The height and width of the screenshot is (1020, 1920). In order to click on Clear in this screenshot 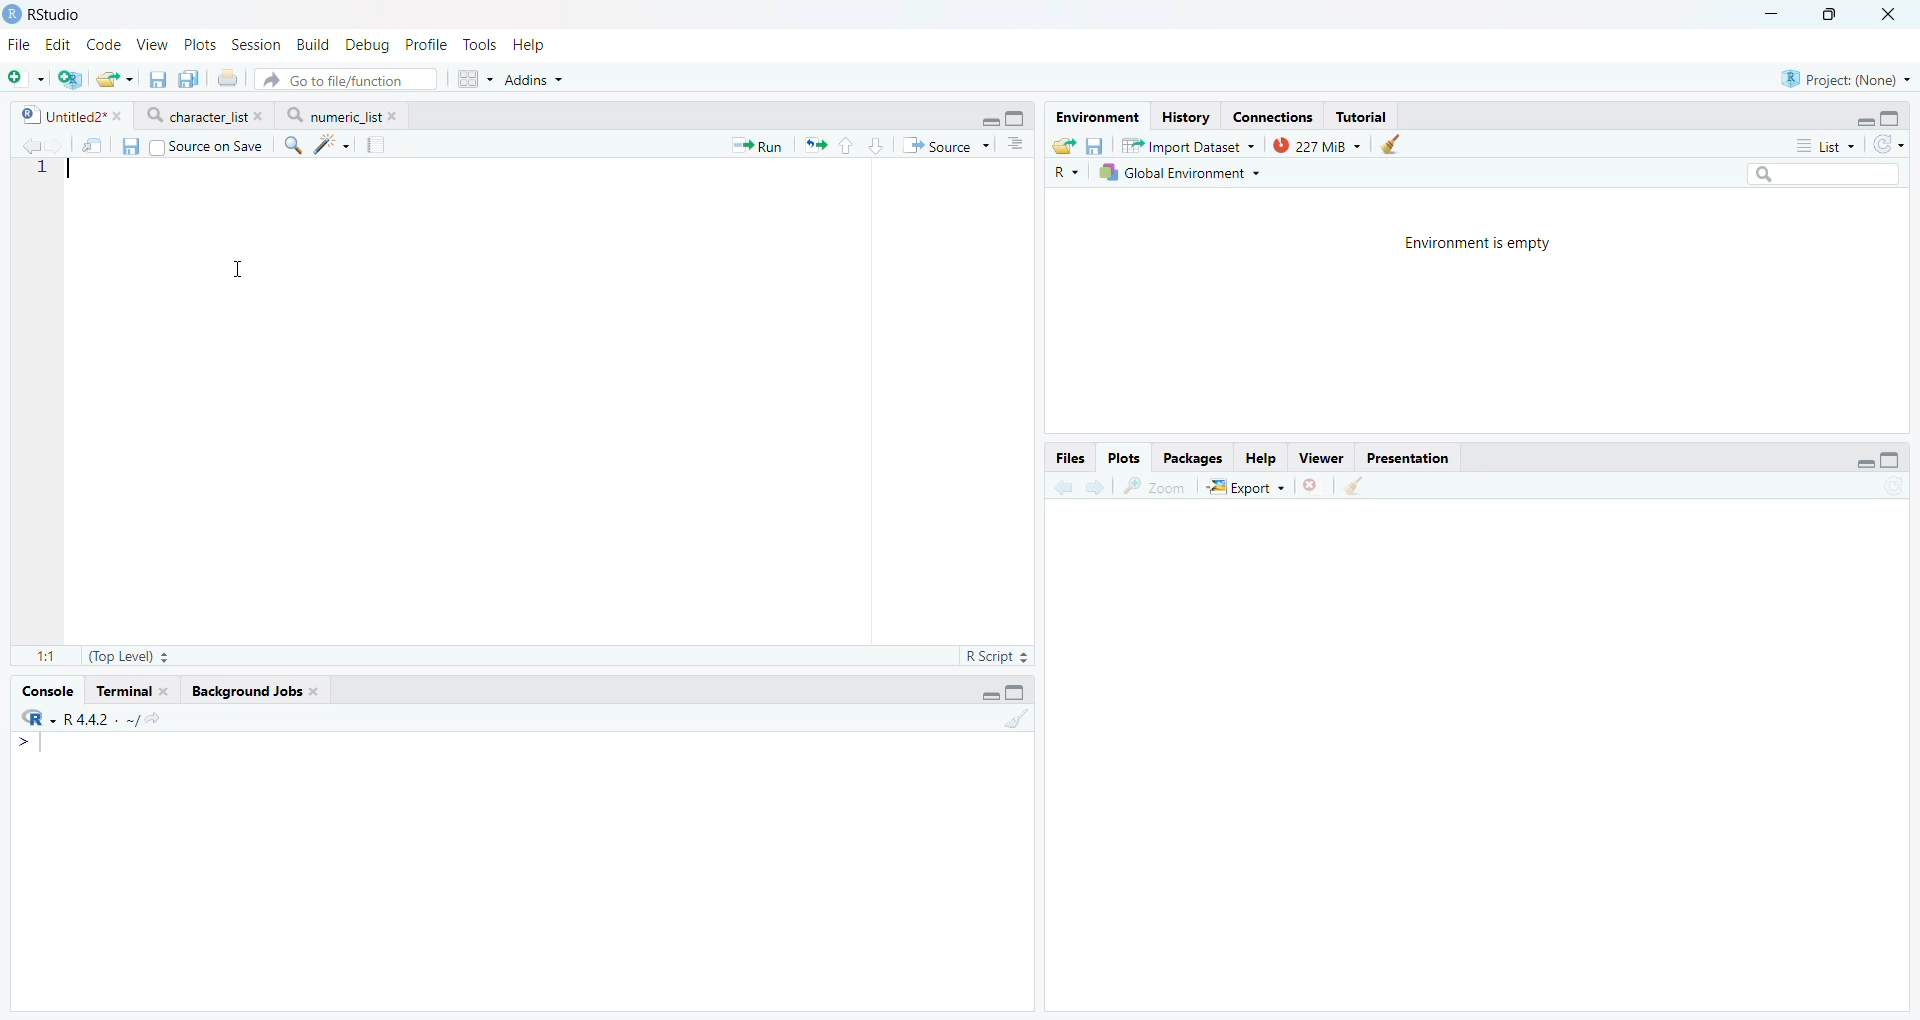, I will do `click(1390, 144)`.